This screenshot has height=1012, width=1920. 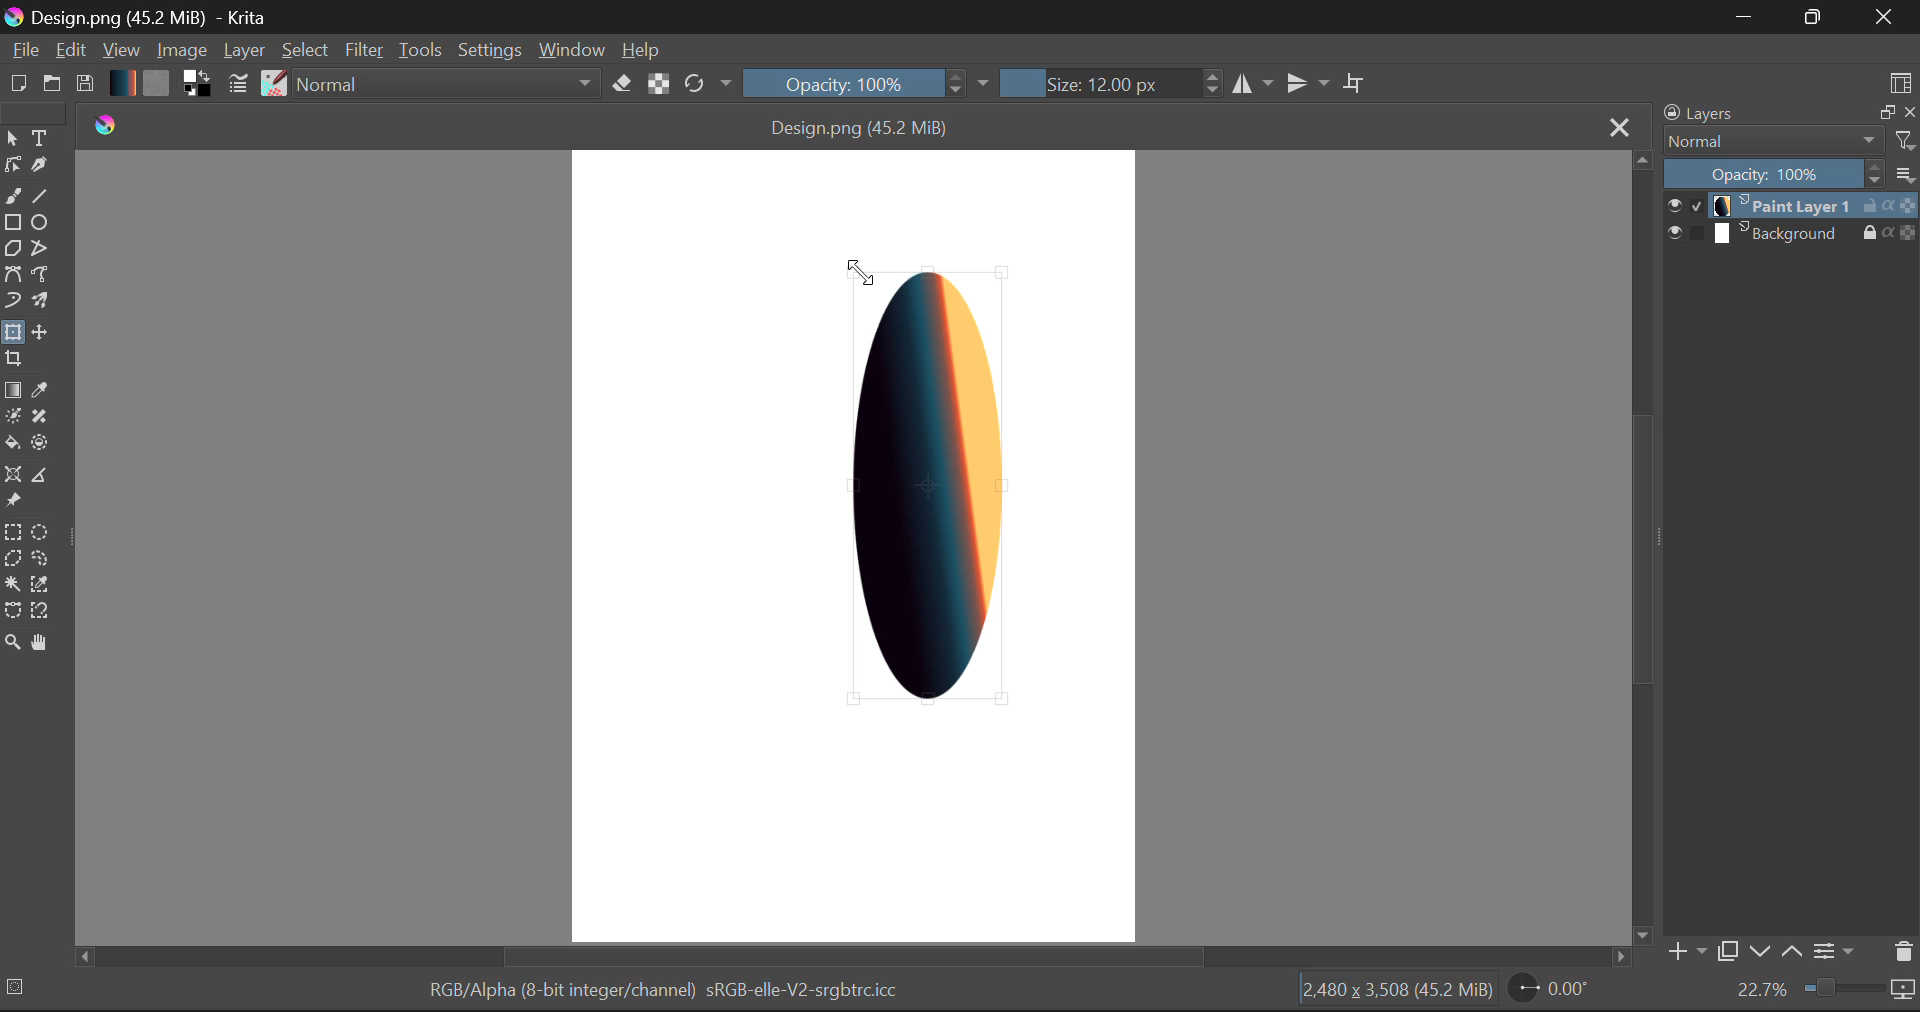 I want to click on Close, so click(x=1616, y=126).